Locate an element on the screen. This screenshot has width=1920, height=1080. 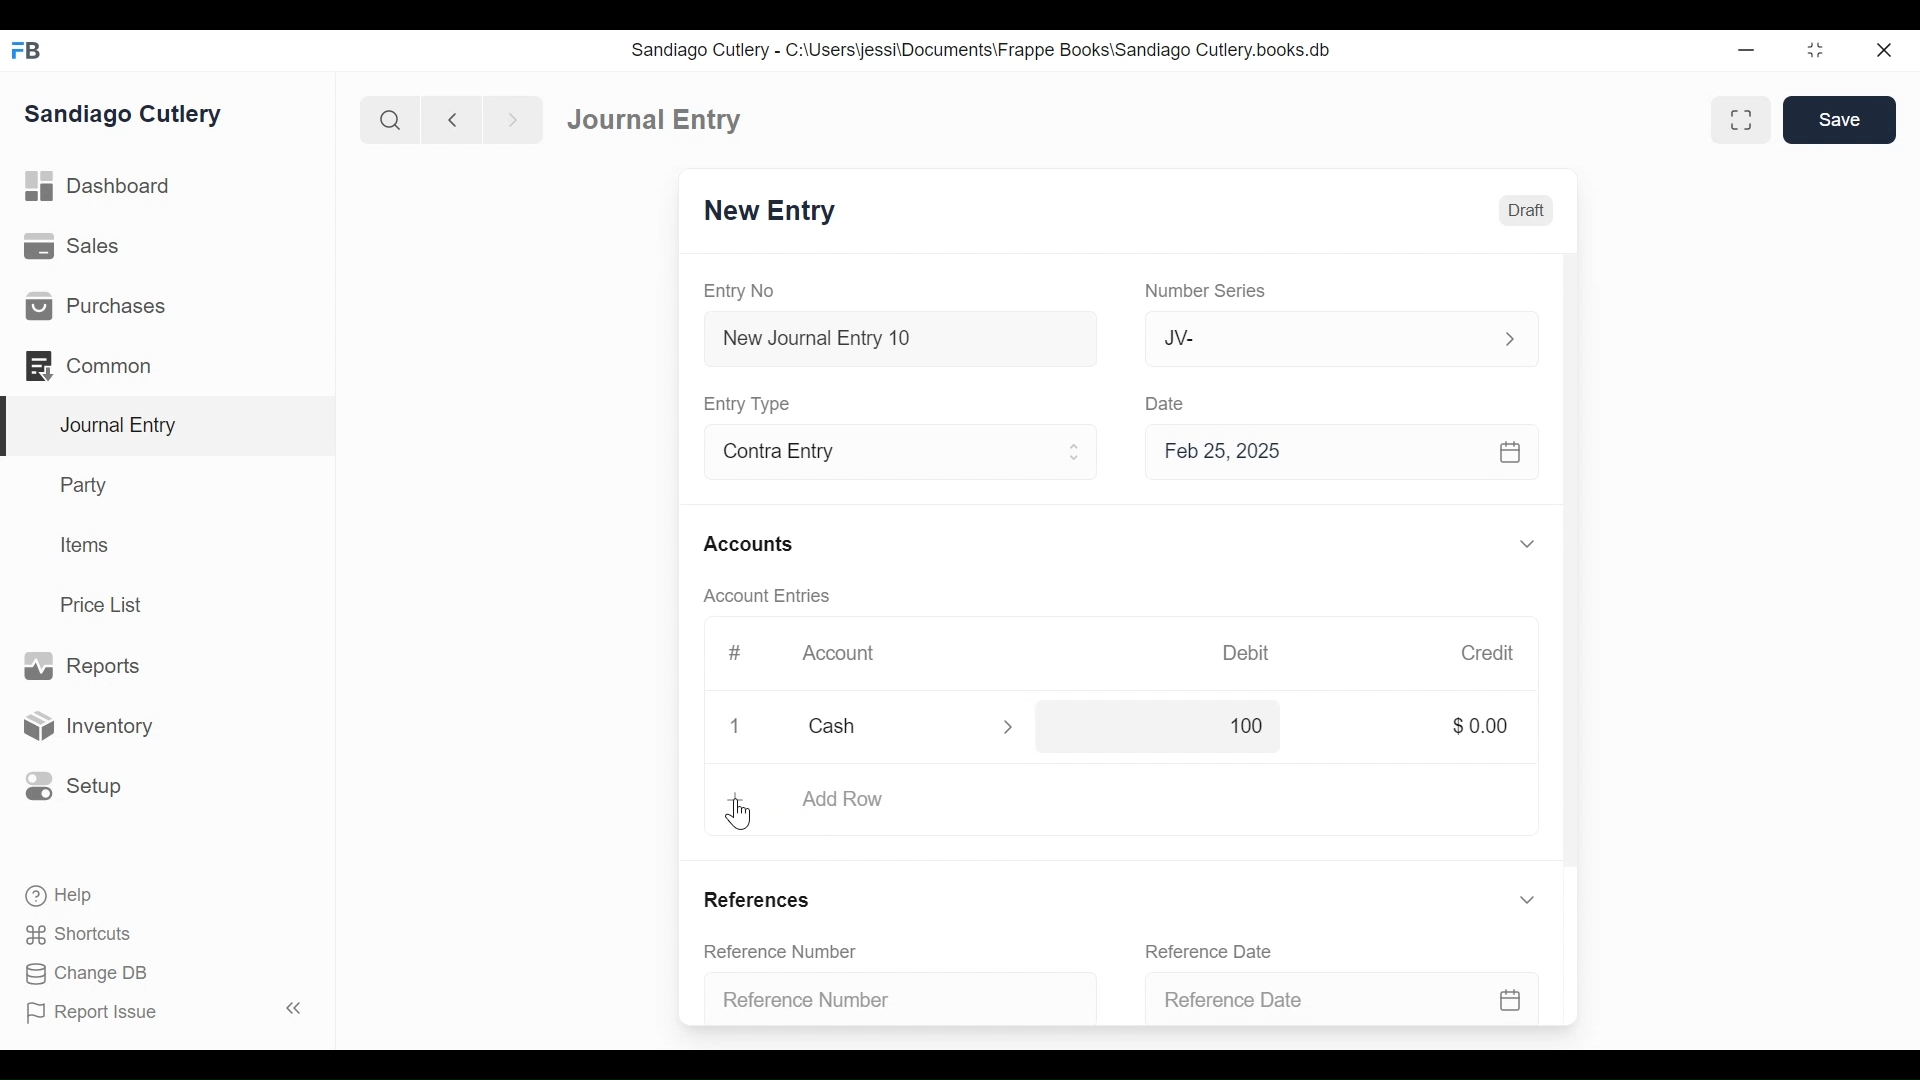
New Journal Entry 10 is located at coordinates (900, 338).